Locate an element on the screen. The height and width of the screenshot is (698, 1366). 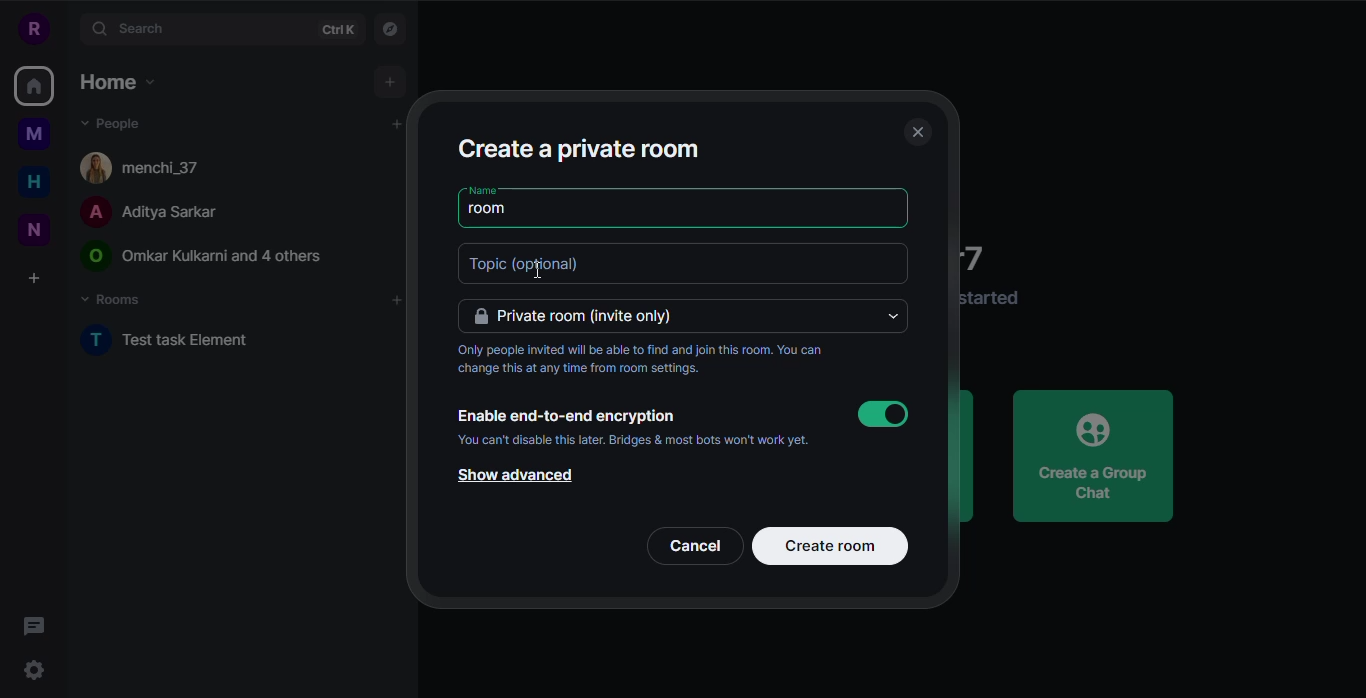
people is located at coordinates (204, 257).